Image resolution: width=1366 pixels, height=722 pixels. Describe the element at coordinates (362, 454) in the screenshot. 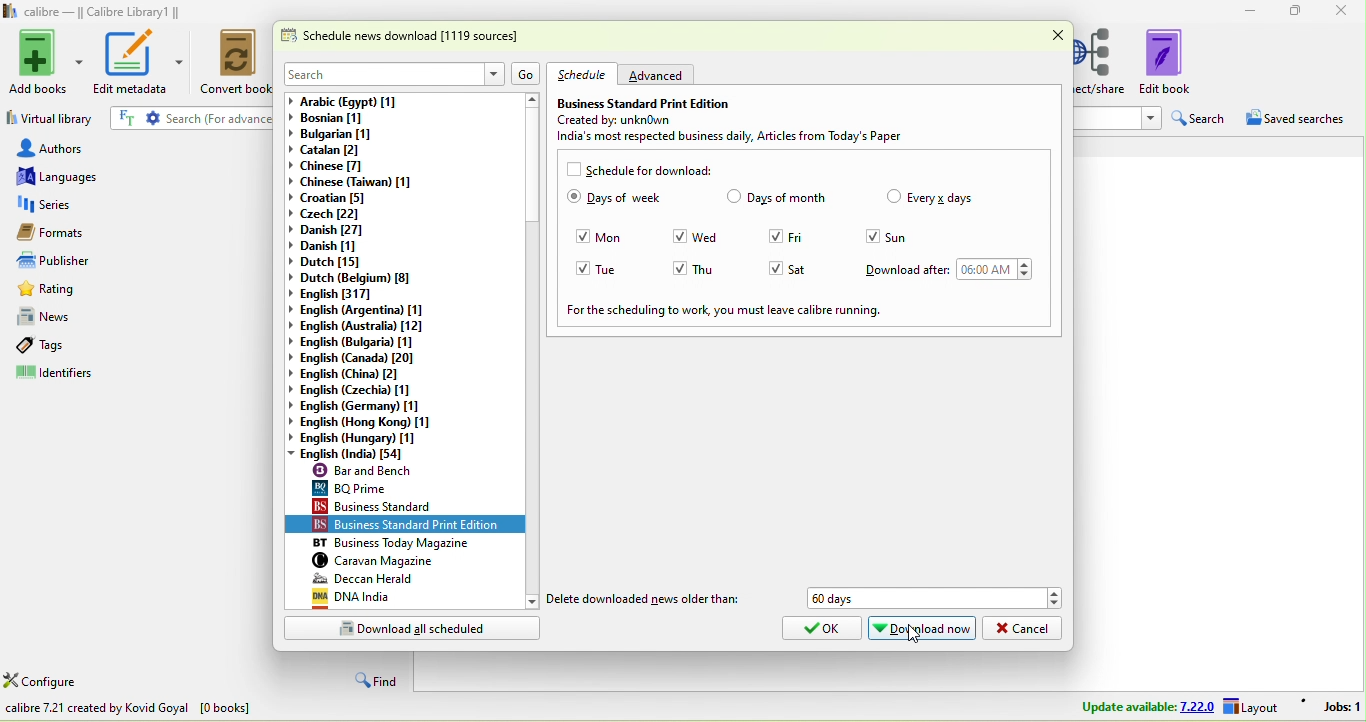

I see `english (india)[54]` at that location.